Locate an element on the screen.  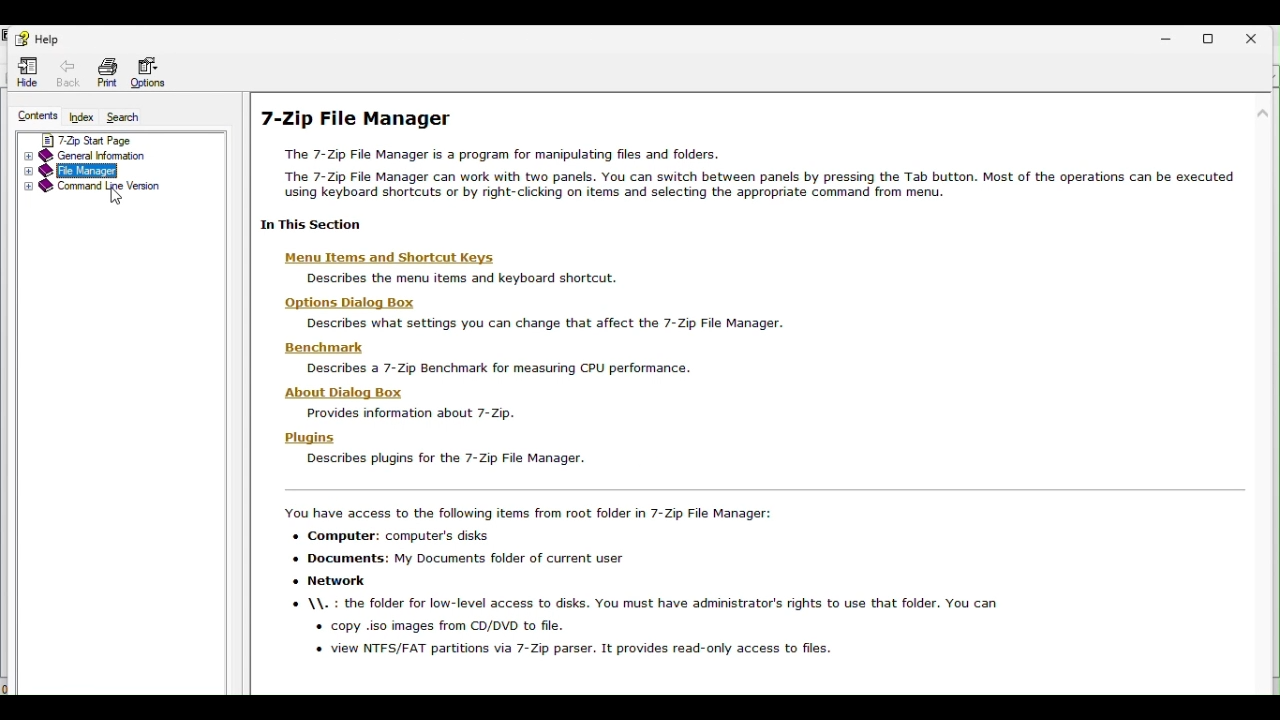
7-Zip File Manager
The 7-Zip File Manager is a program for manipulating files and folders.
The 7-Zip File Manager can work with two panels. You can switch between panels by pressing the Tab button. Most of the operations can be executed
using keyboard shortcuts or by right-clicking on items and selecting the appropriate command from menu. is located at coordinates (749, 152).